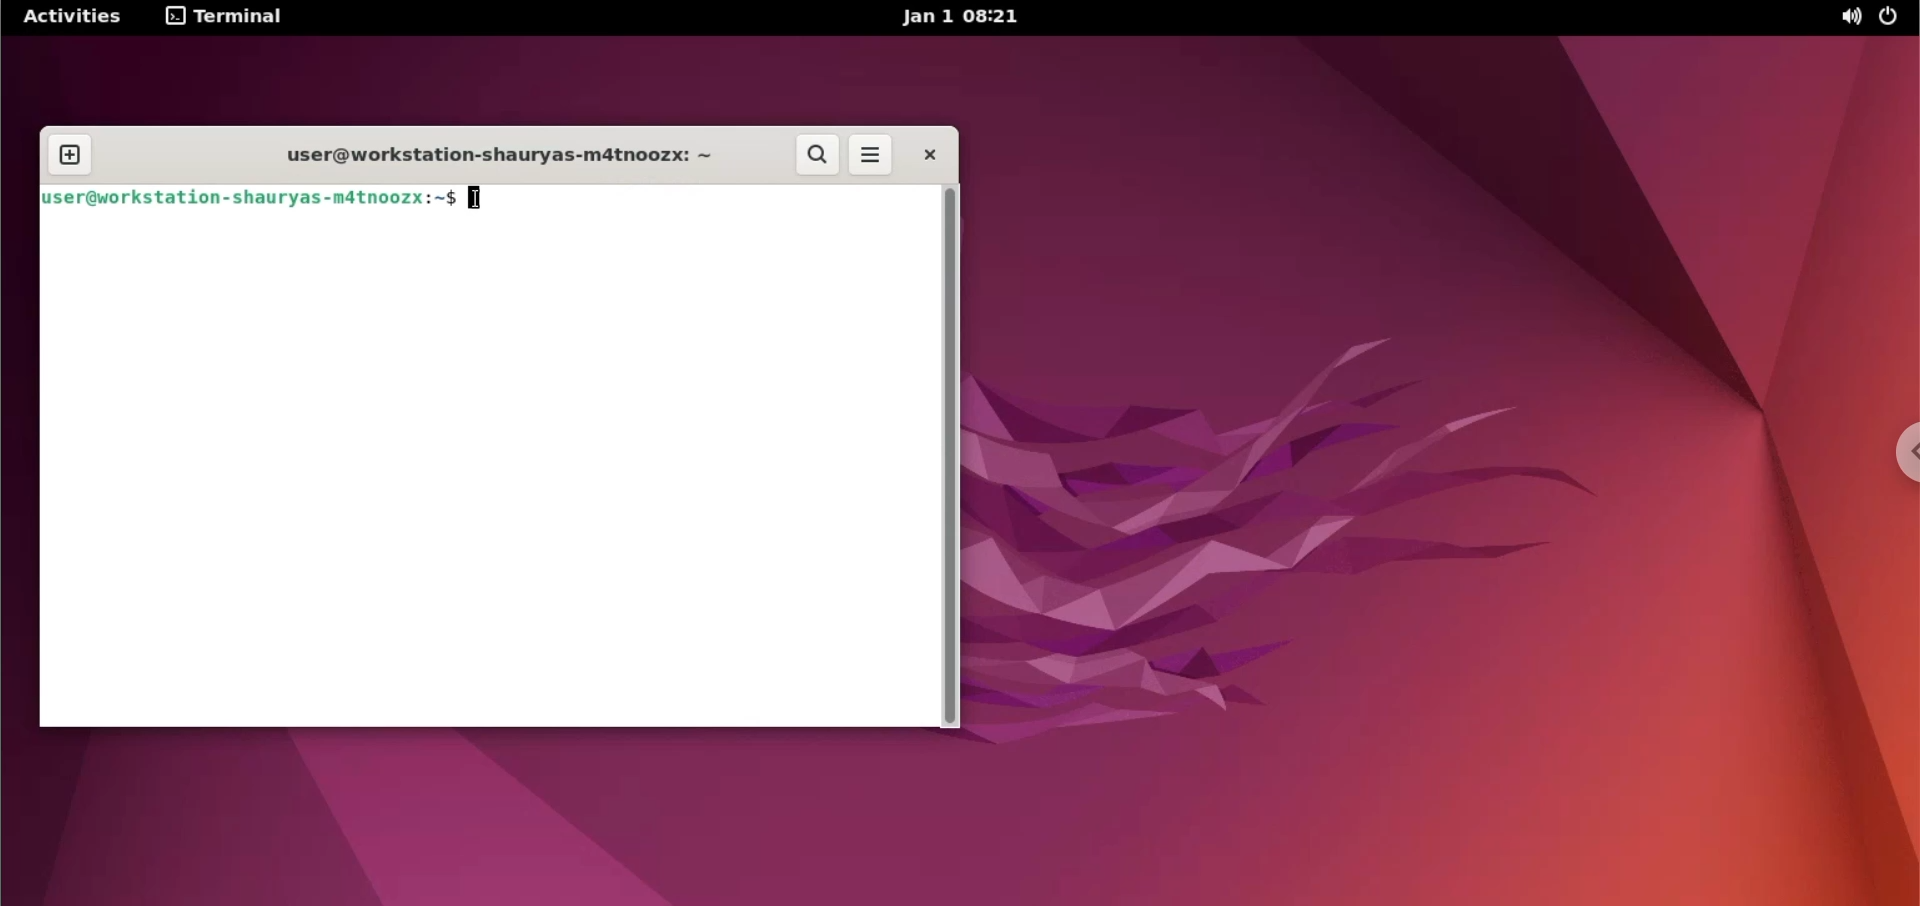 This screenshot has height=906, width=1920. What do you see at coordinates (74, 17) in the screenshot?
I see `Activities` at bounding box center [74, 17].